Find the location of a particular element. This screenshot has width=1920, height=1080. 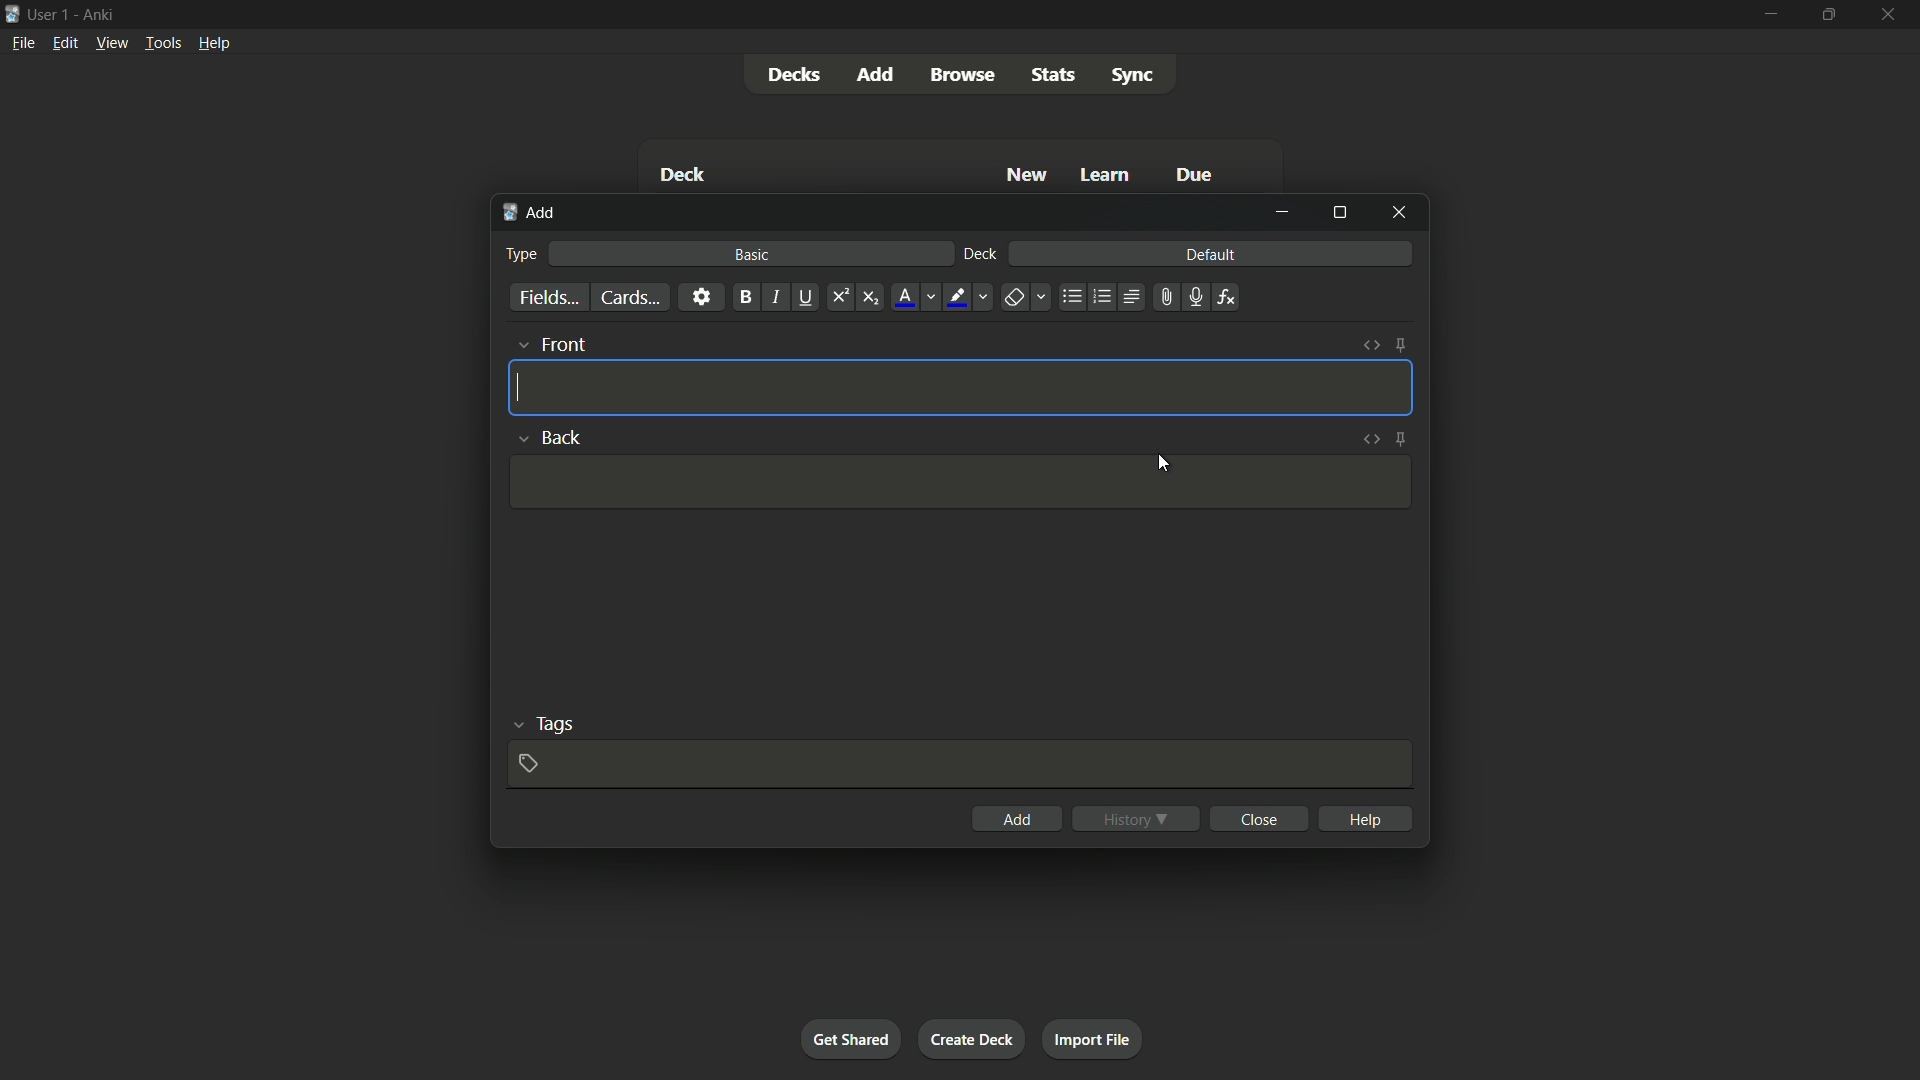

basic is located at coordinates (749, 255).